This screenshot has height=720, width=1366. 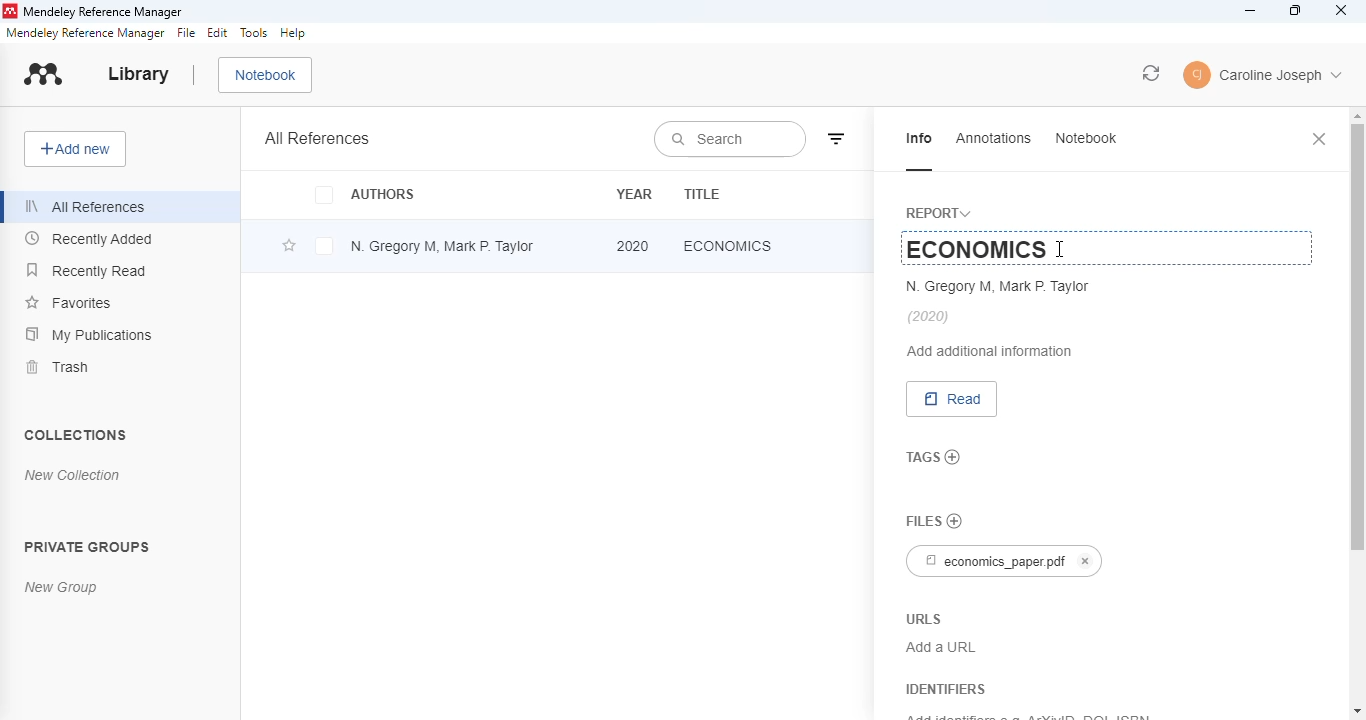 What do you see at coordinates (995, 138) in the screenshot?
I see `annotations` at bounding box center [995, 138].